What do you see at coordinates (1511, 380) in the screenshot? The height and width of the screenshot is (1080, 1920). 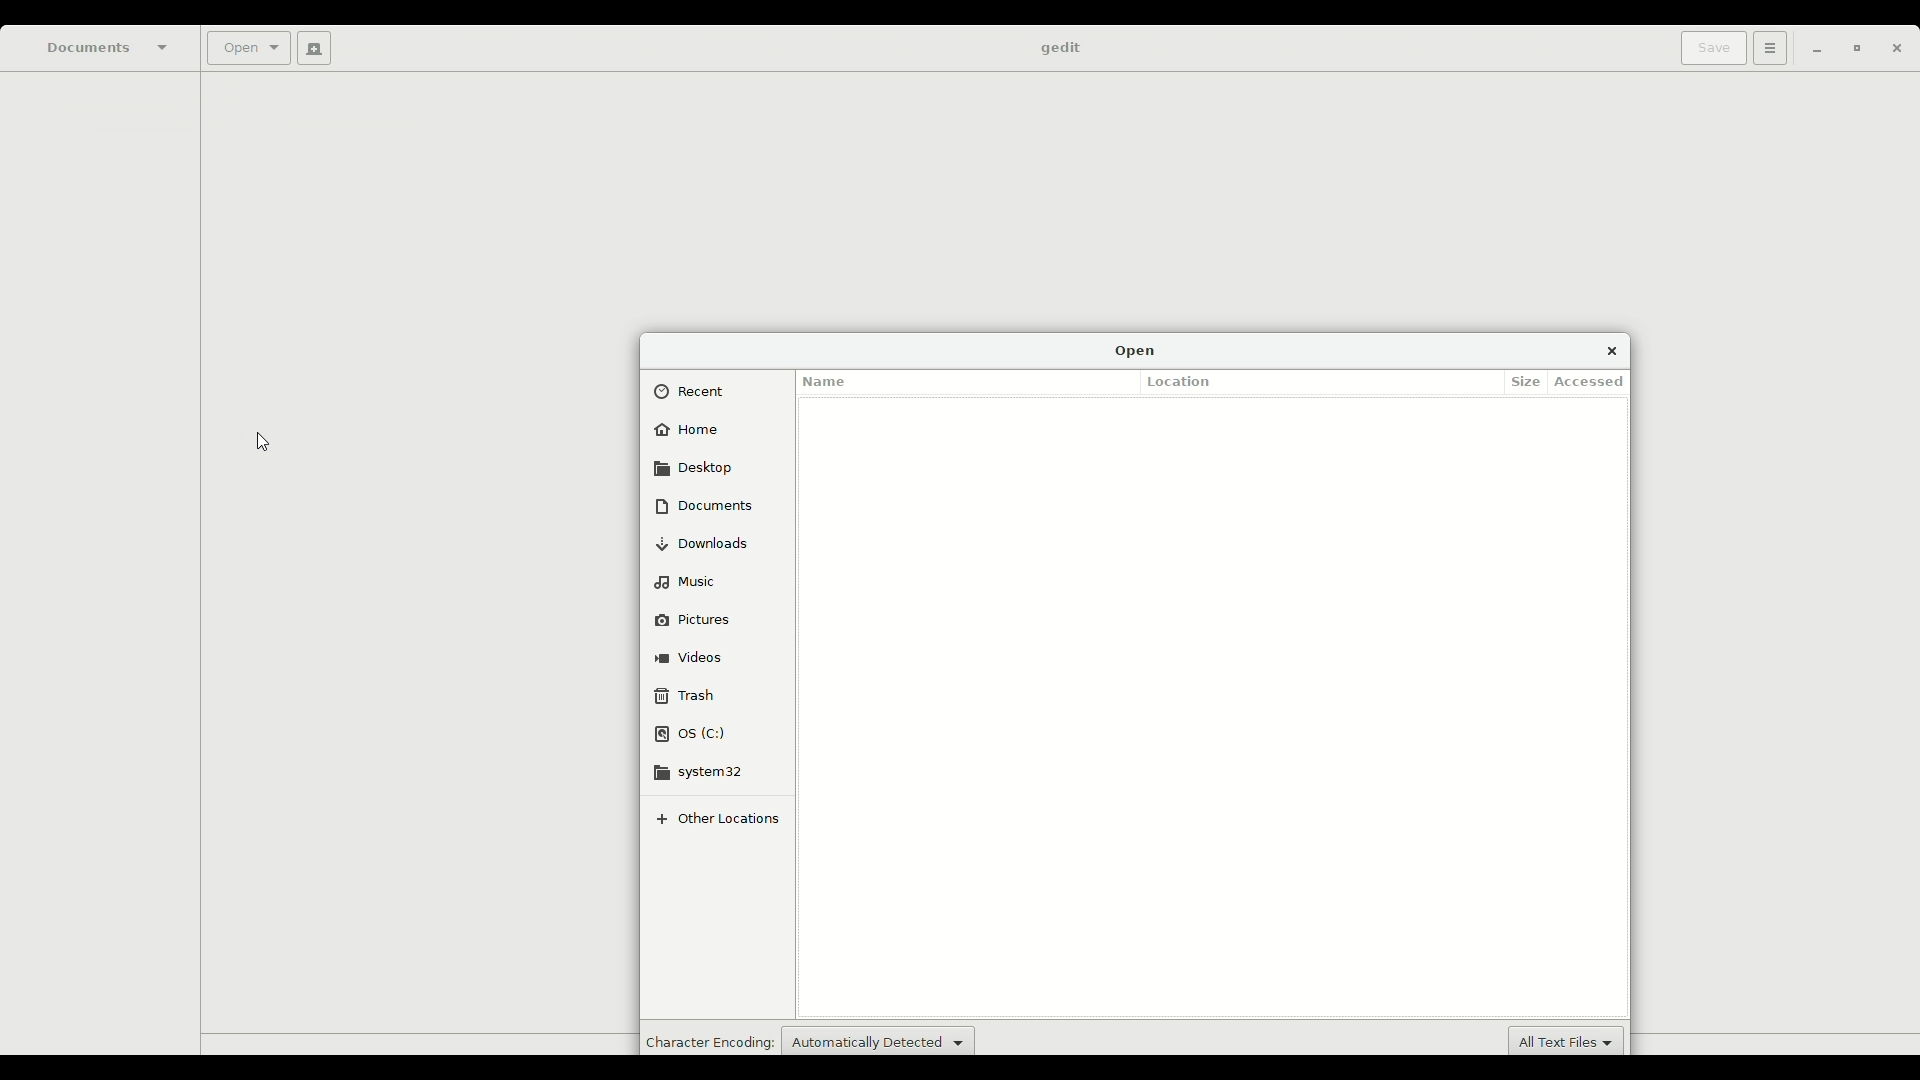 I see `Size` at bounding box center [1511, 380].